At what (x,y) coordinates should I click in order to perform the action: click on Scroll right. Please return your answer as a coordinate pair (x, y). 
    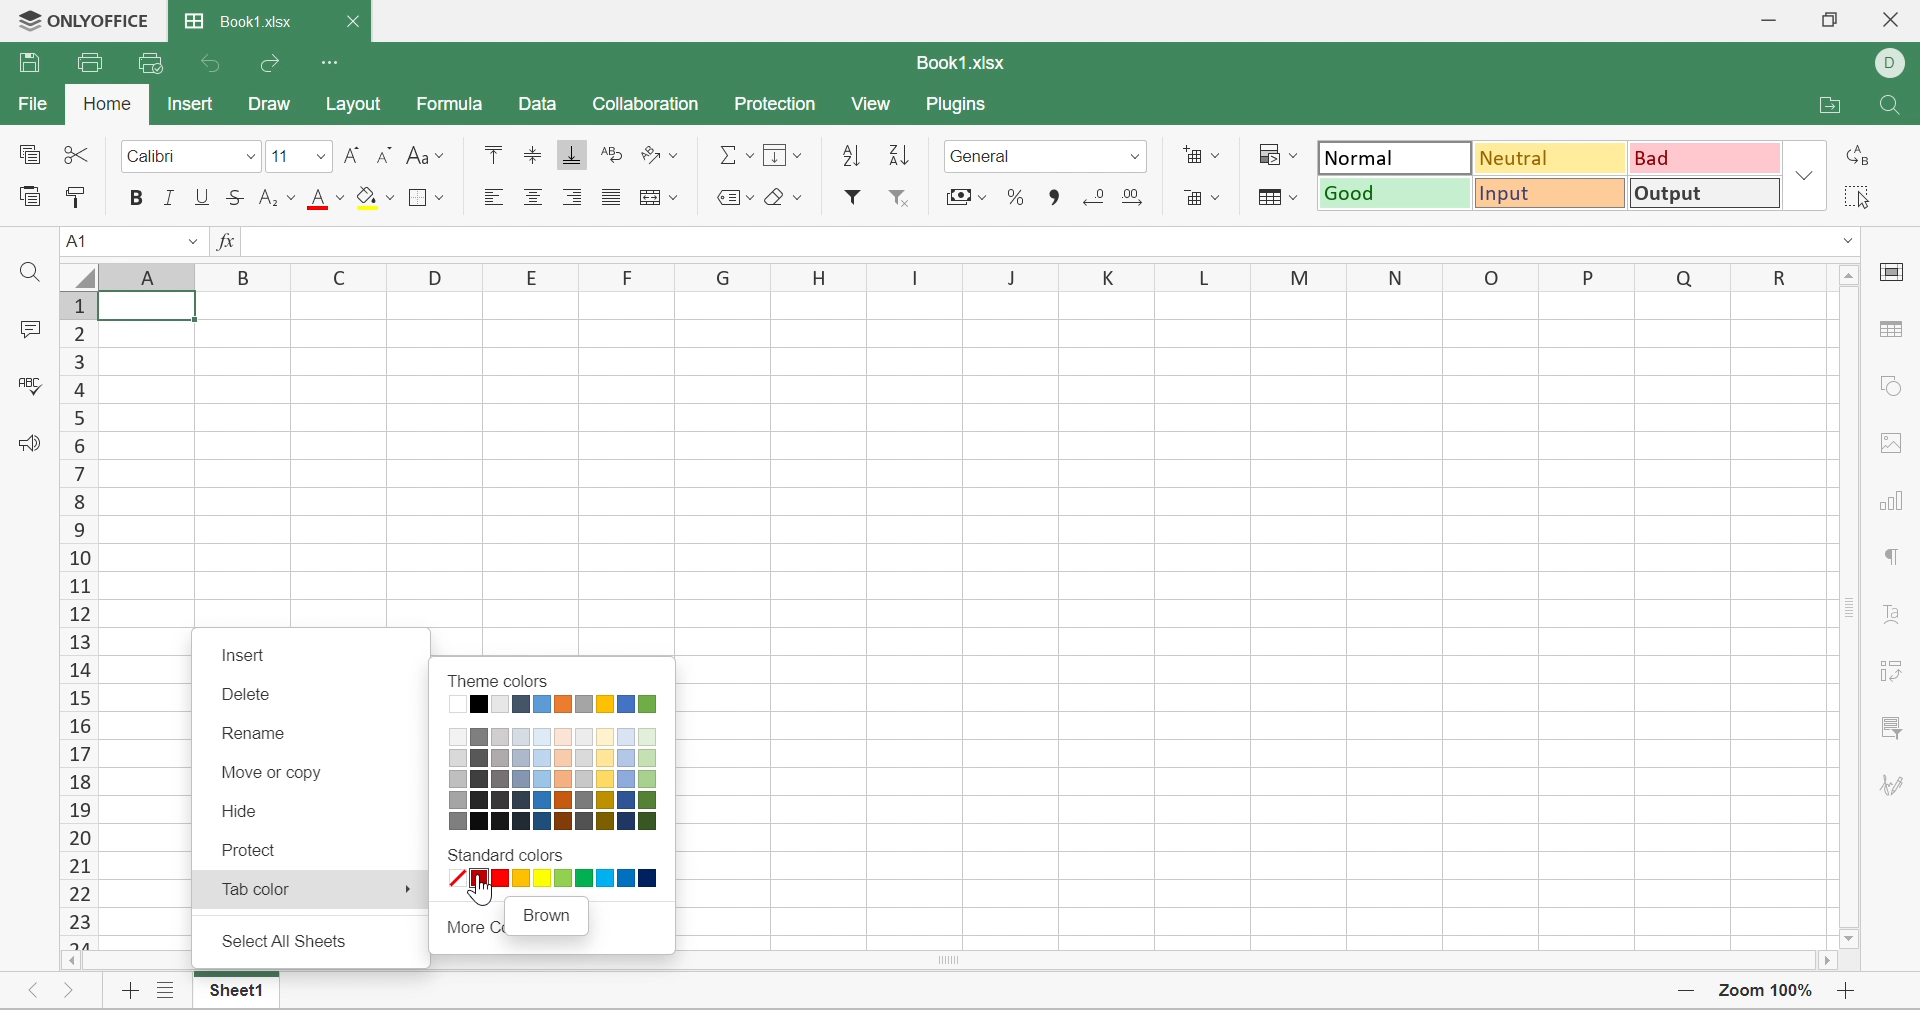
    Looking at the image, I should click on (1822, 959).